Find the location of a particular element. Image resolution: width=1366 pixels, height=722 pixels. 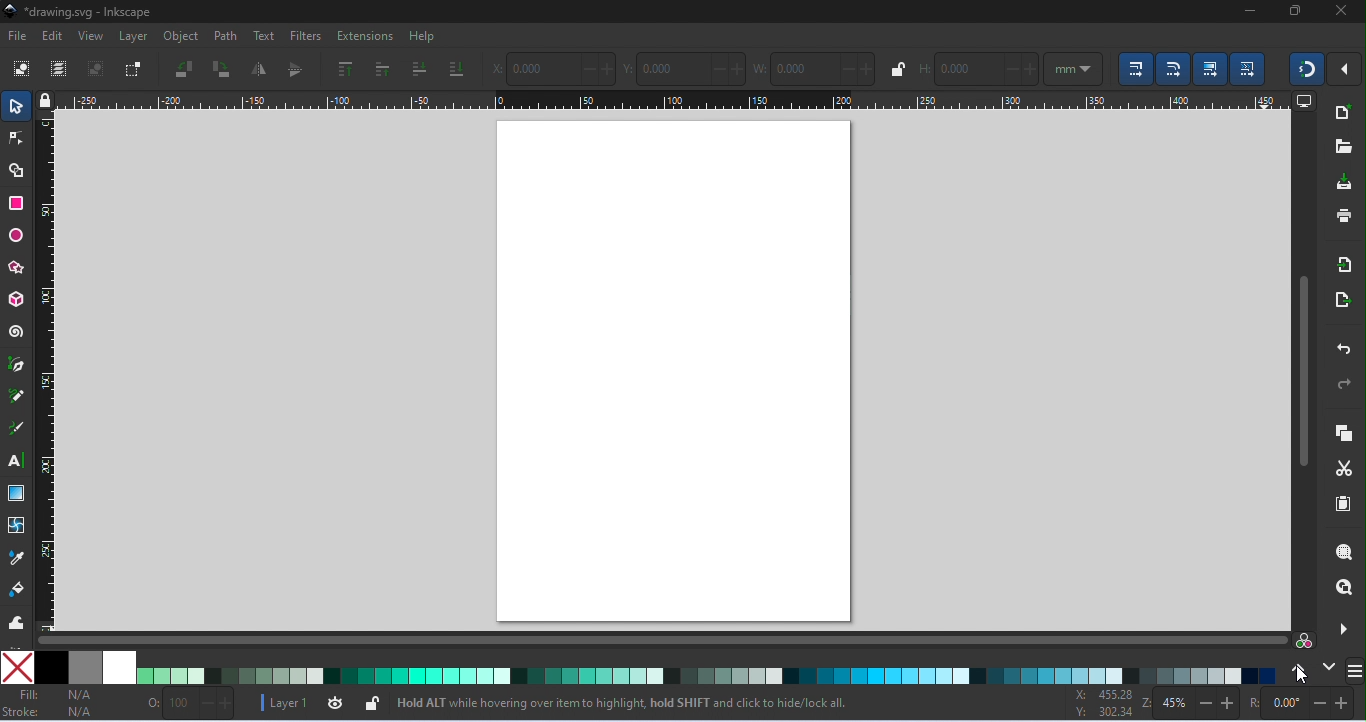

copy is located at coordinates (1344, 434).